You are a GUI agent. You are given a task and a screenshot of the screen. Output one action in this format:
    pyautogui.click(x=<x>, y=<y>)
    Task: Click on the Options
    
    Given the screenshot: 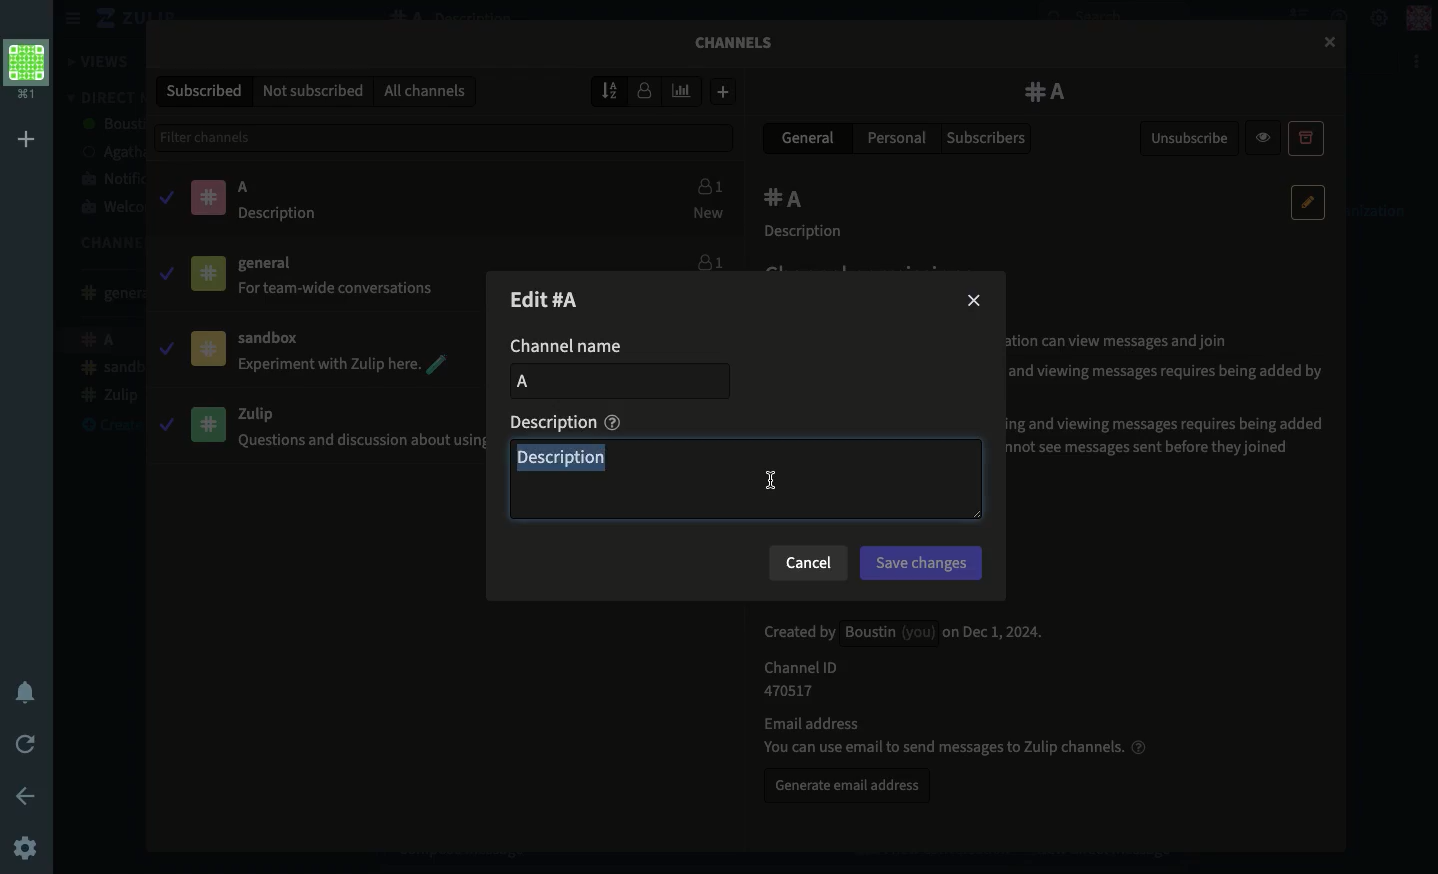 What is the action you would take?
    pyautogui.click(x=1418, y=62)
    